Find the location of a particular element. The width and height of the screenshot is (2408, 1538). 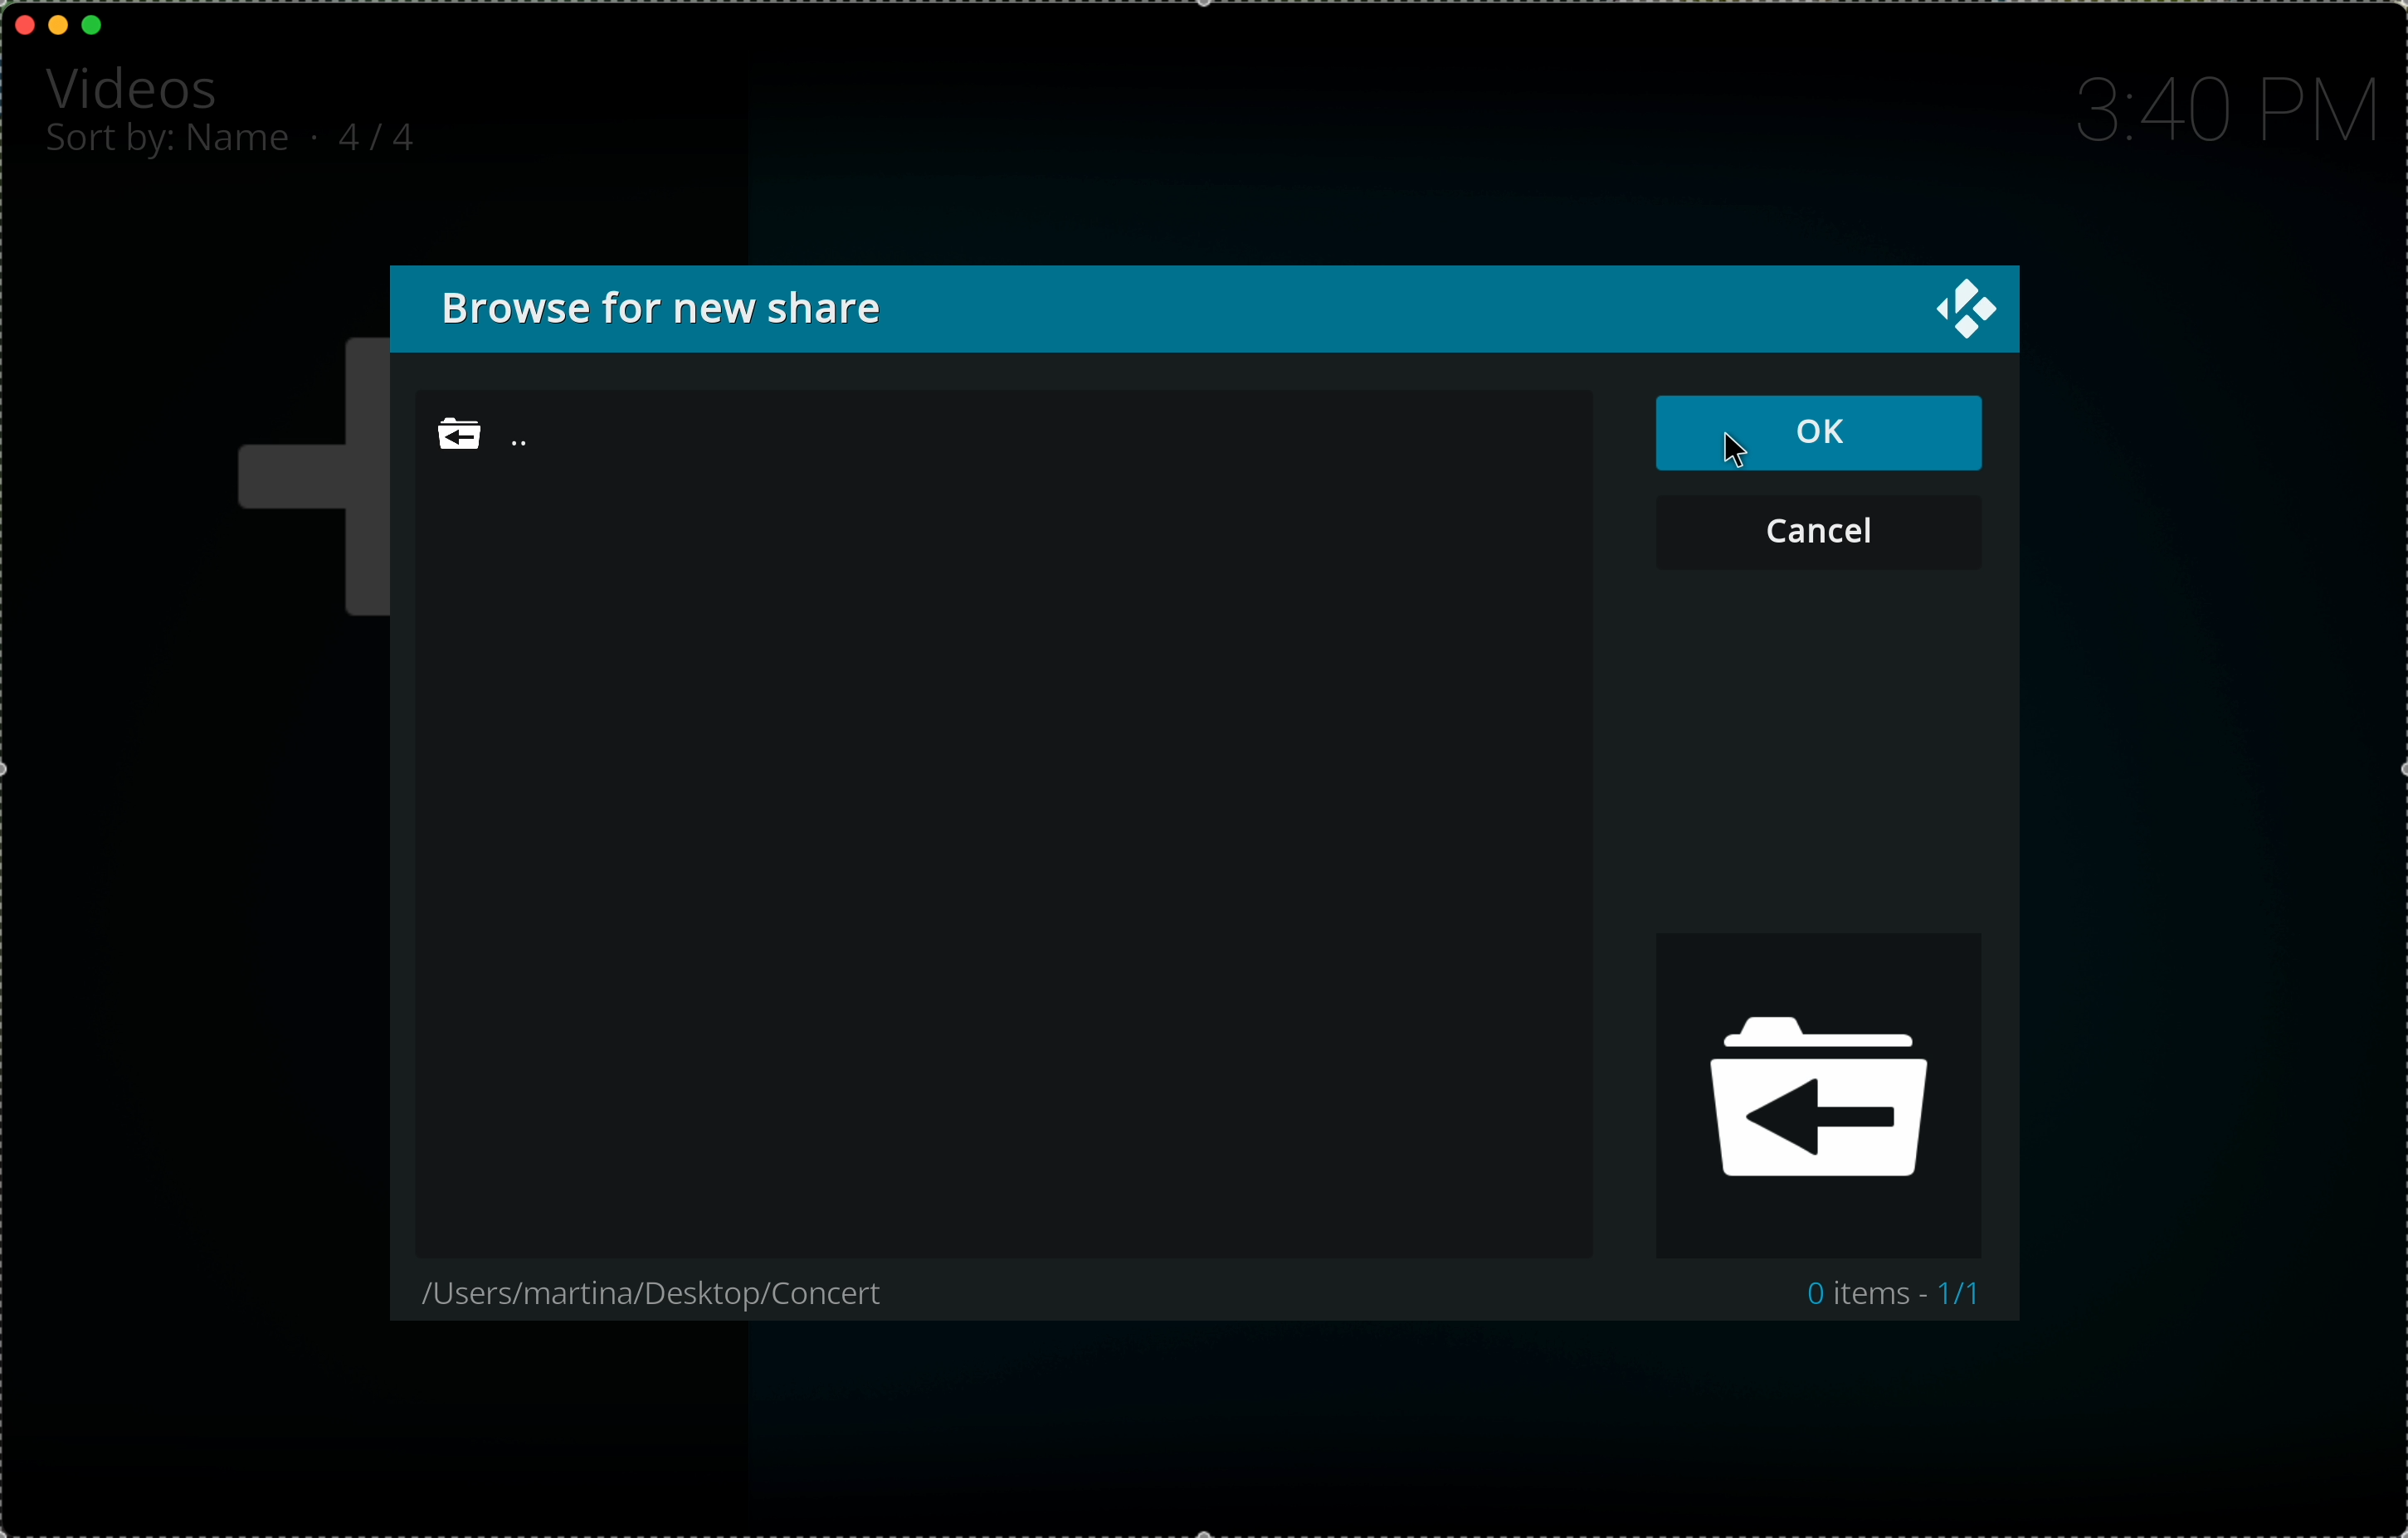

0 items is located at coordinates (1881, 1297).